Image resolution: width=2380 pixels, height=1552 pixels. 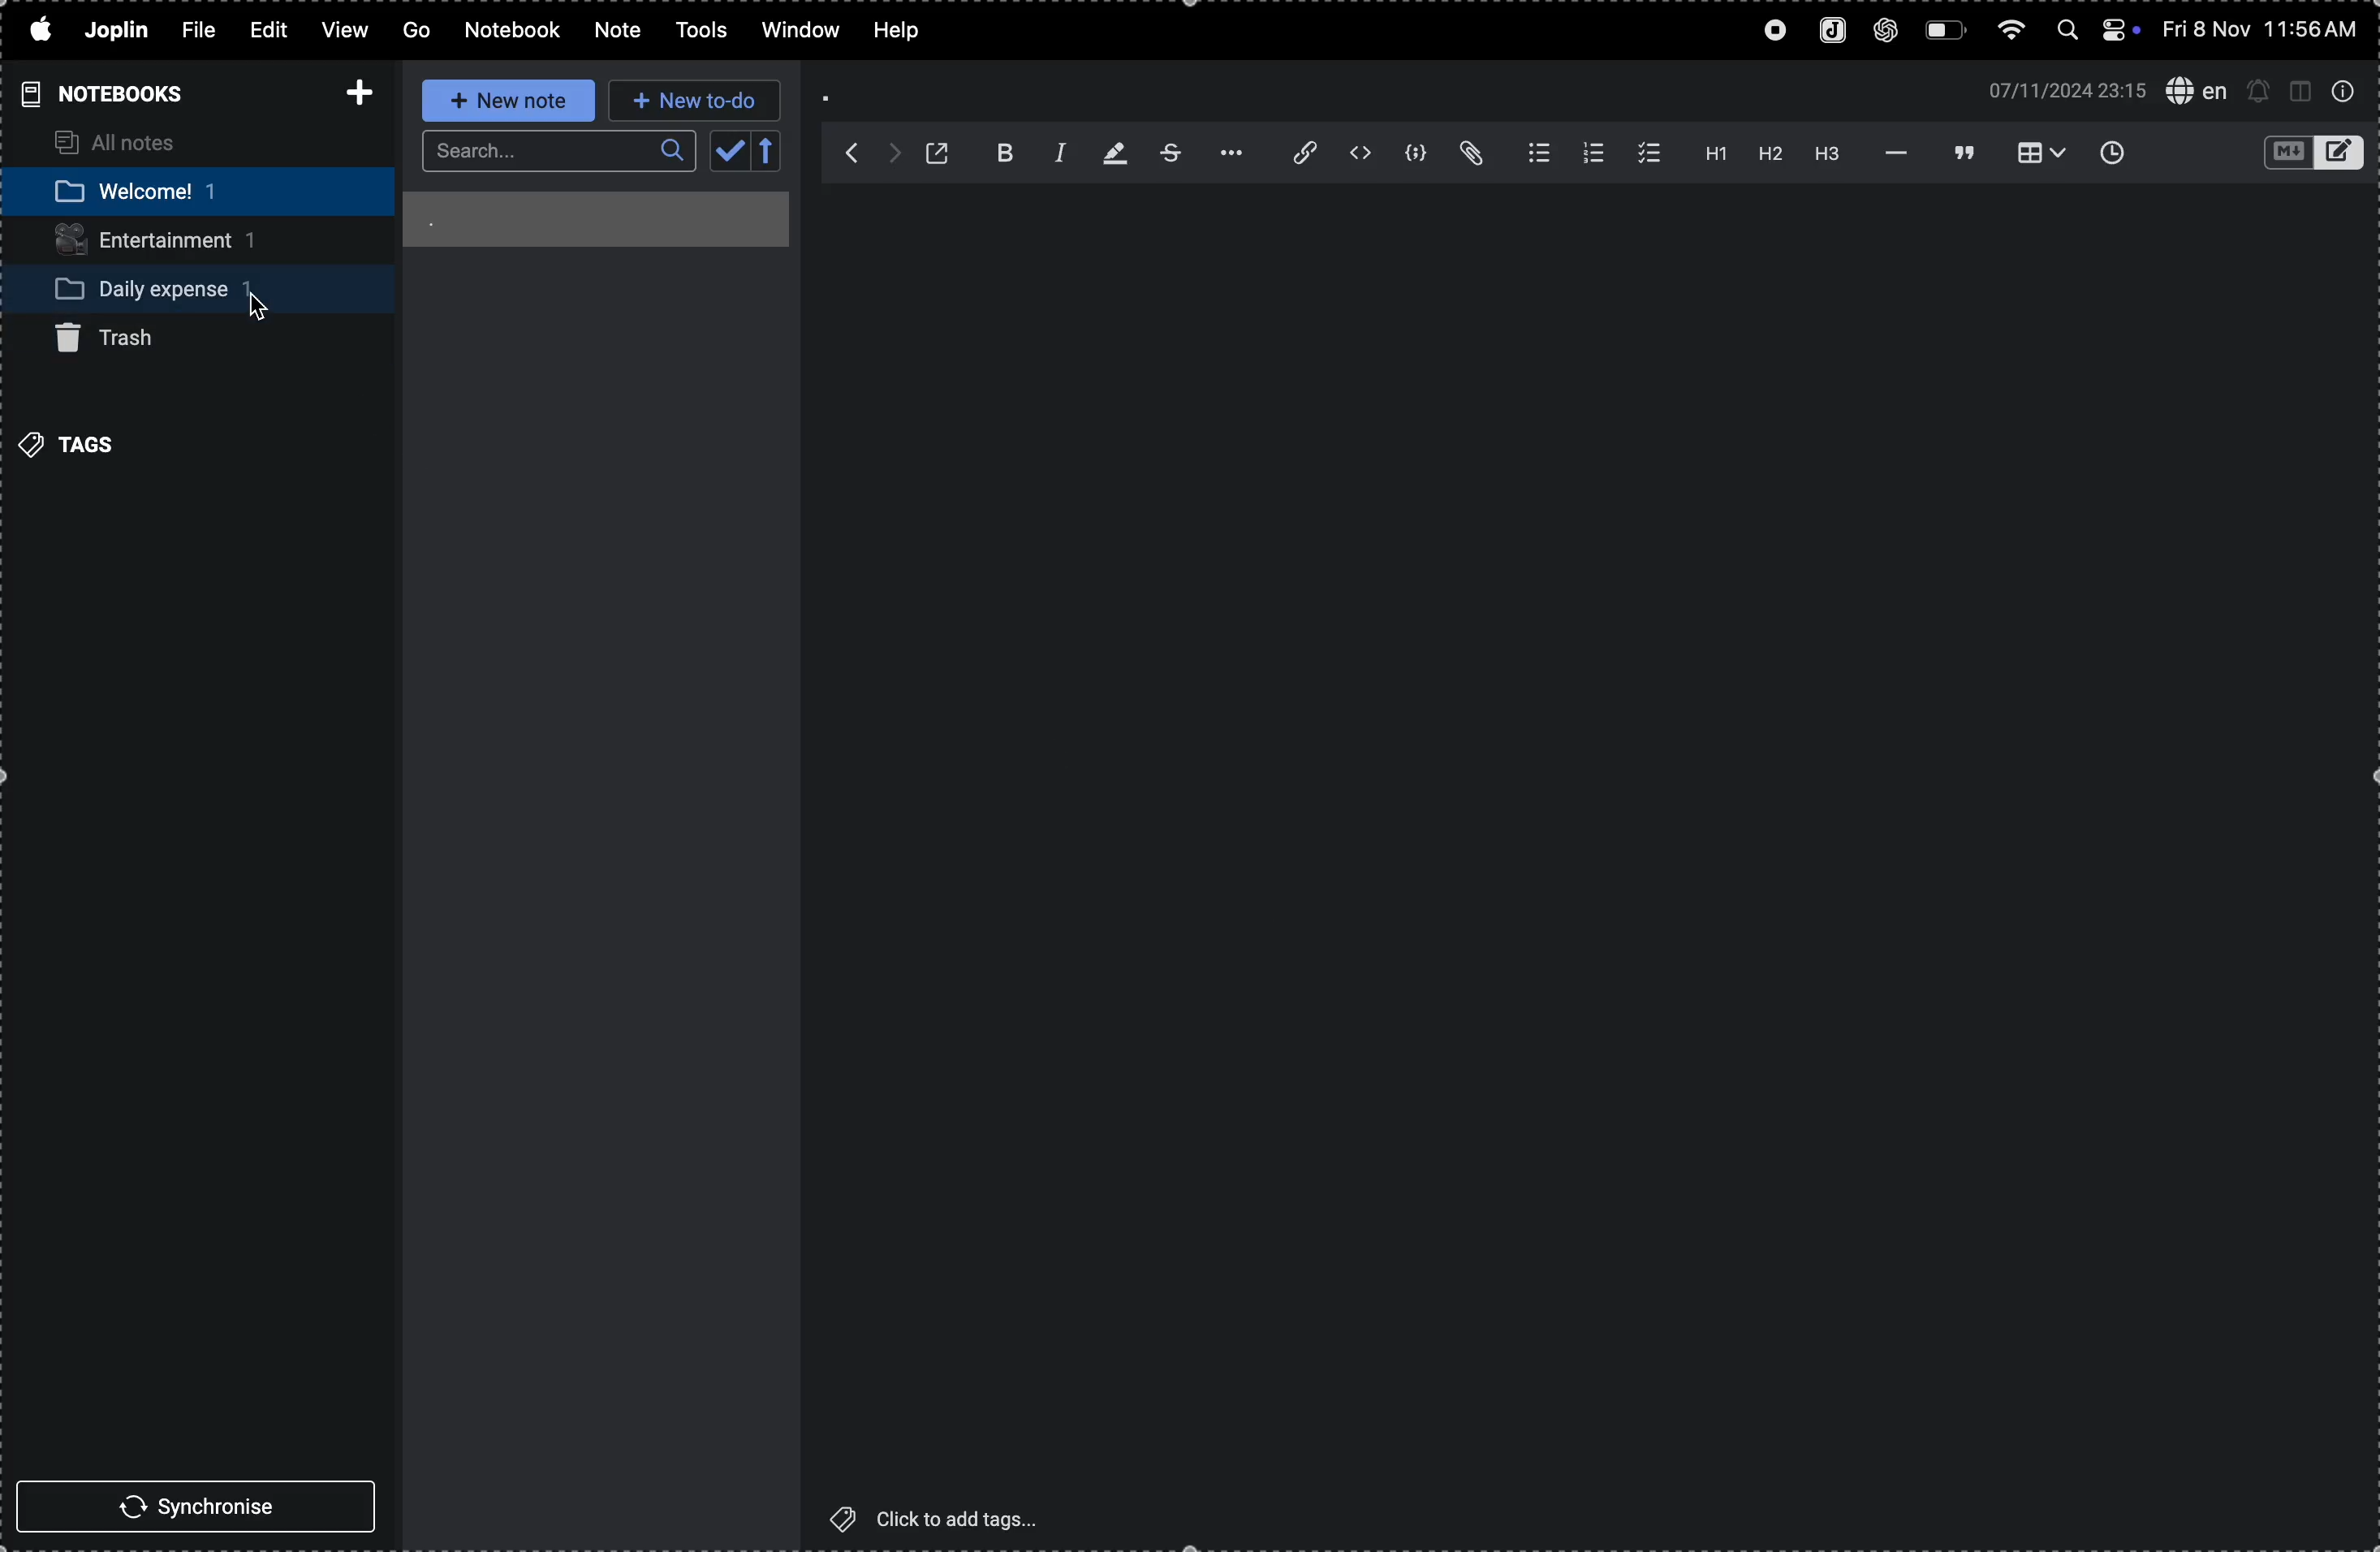 I want to click on chatgpt, so click(x=1887, y=32).